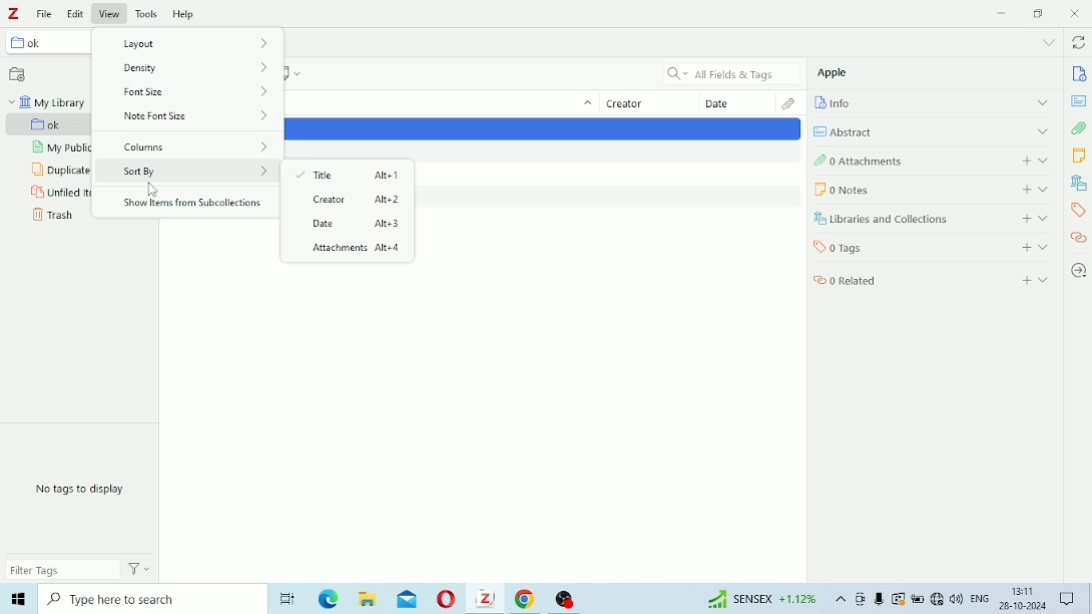 The image size is (1092, 614). What do you see at coordinates (326, 601) in the screenshot?
I see `Edge browser` at bounding box center [326, 601].